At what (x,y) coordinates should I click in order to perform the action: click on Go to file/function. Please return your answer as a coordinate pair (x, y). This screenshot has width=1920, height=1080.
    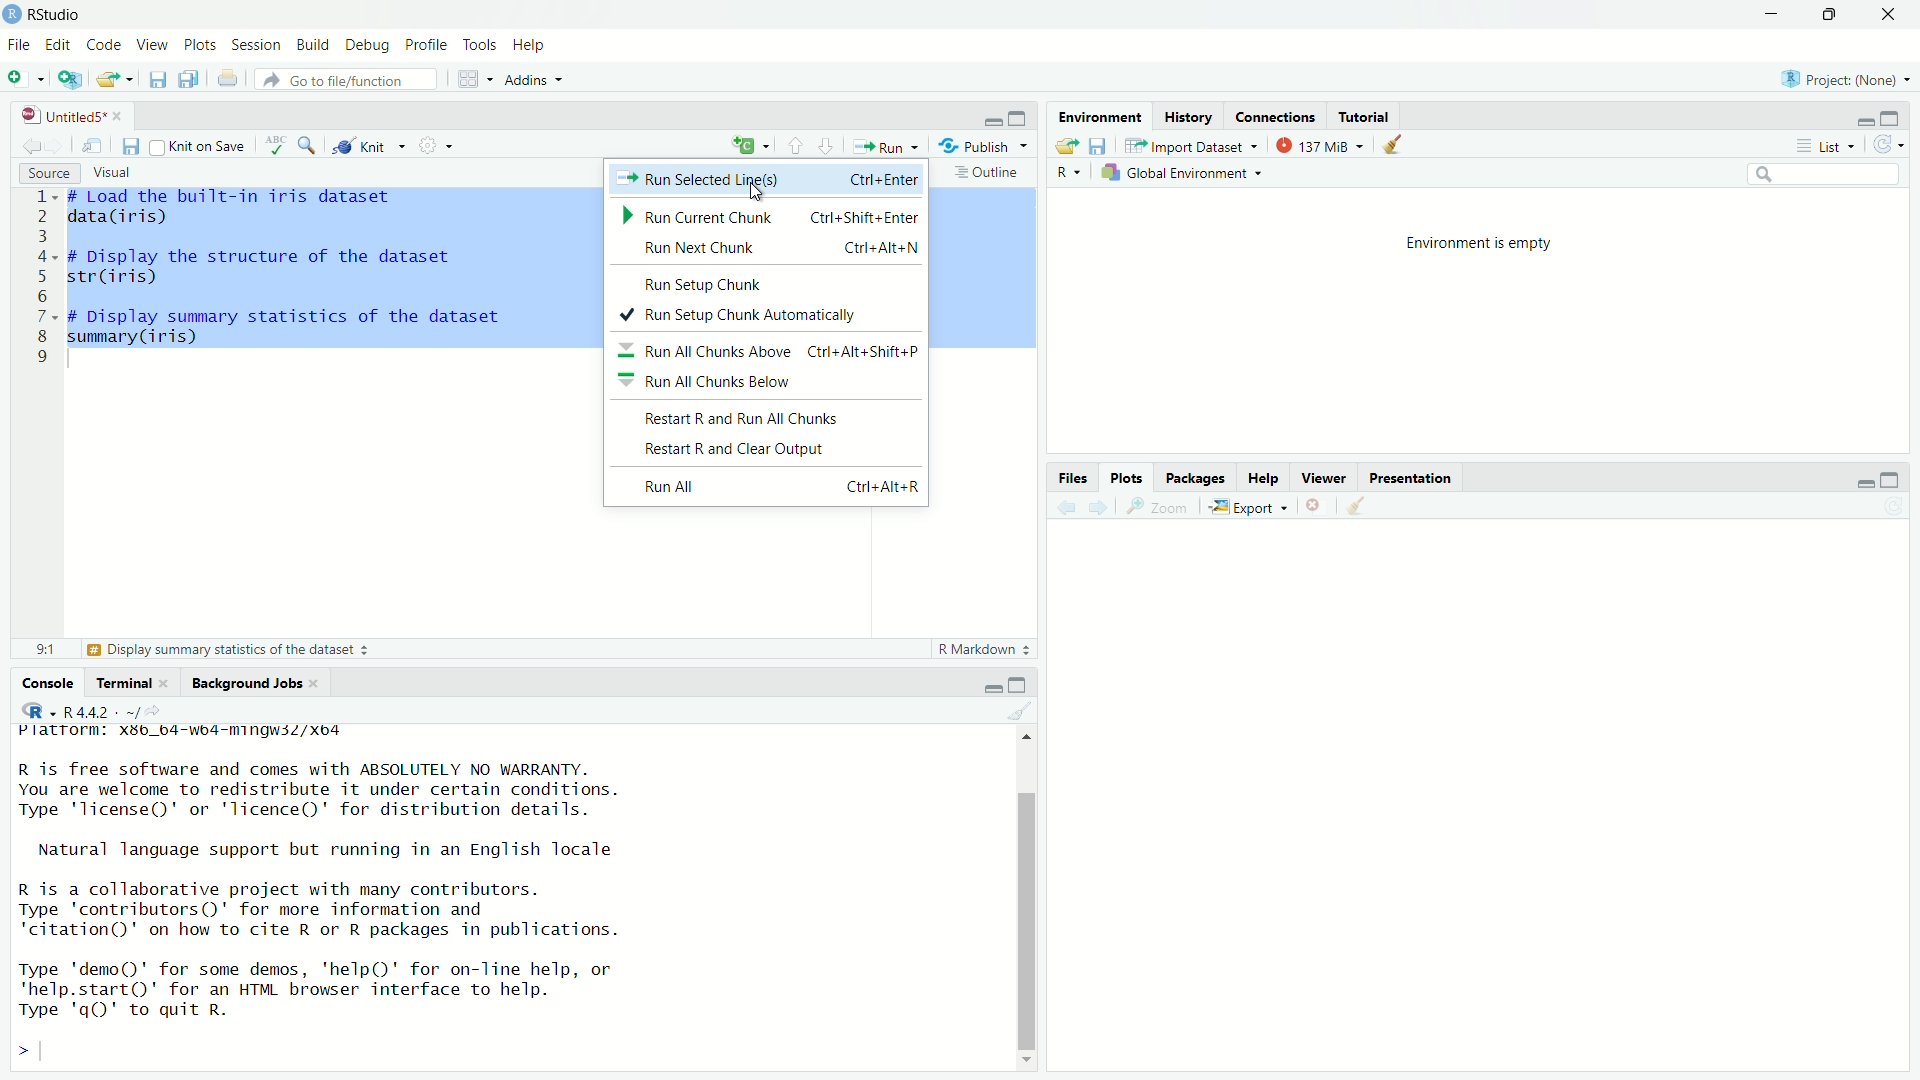
    Looking at the image, I should click on (344, 80).